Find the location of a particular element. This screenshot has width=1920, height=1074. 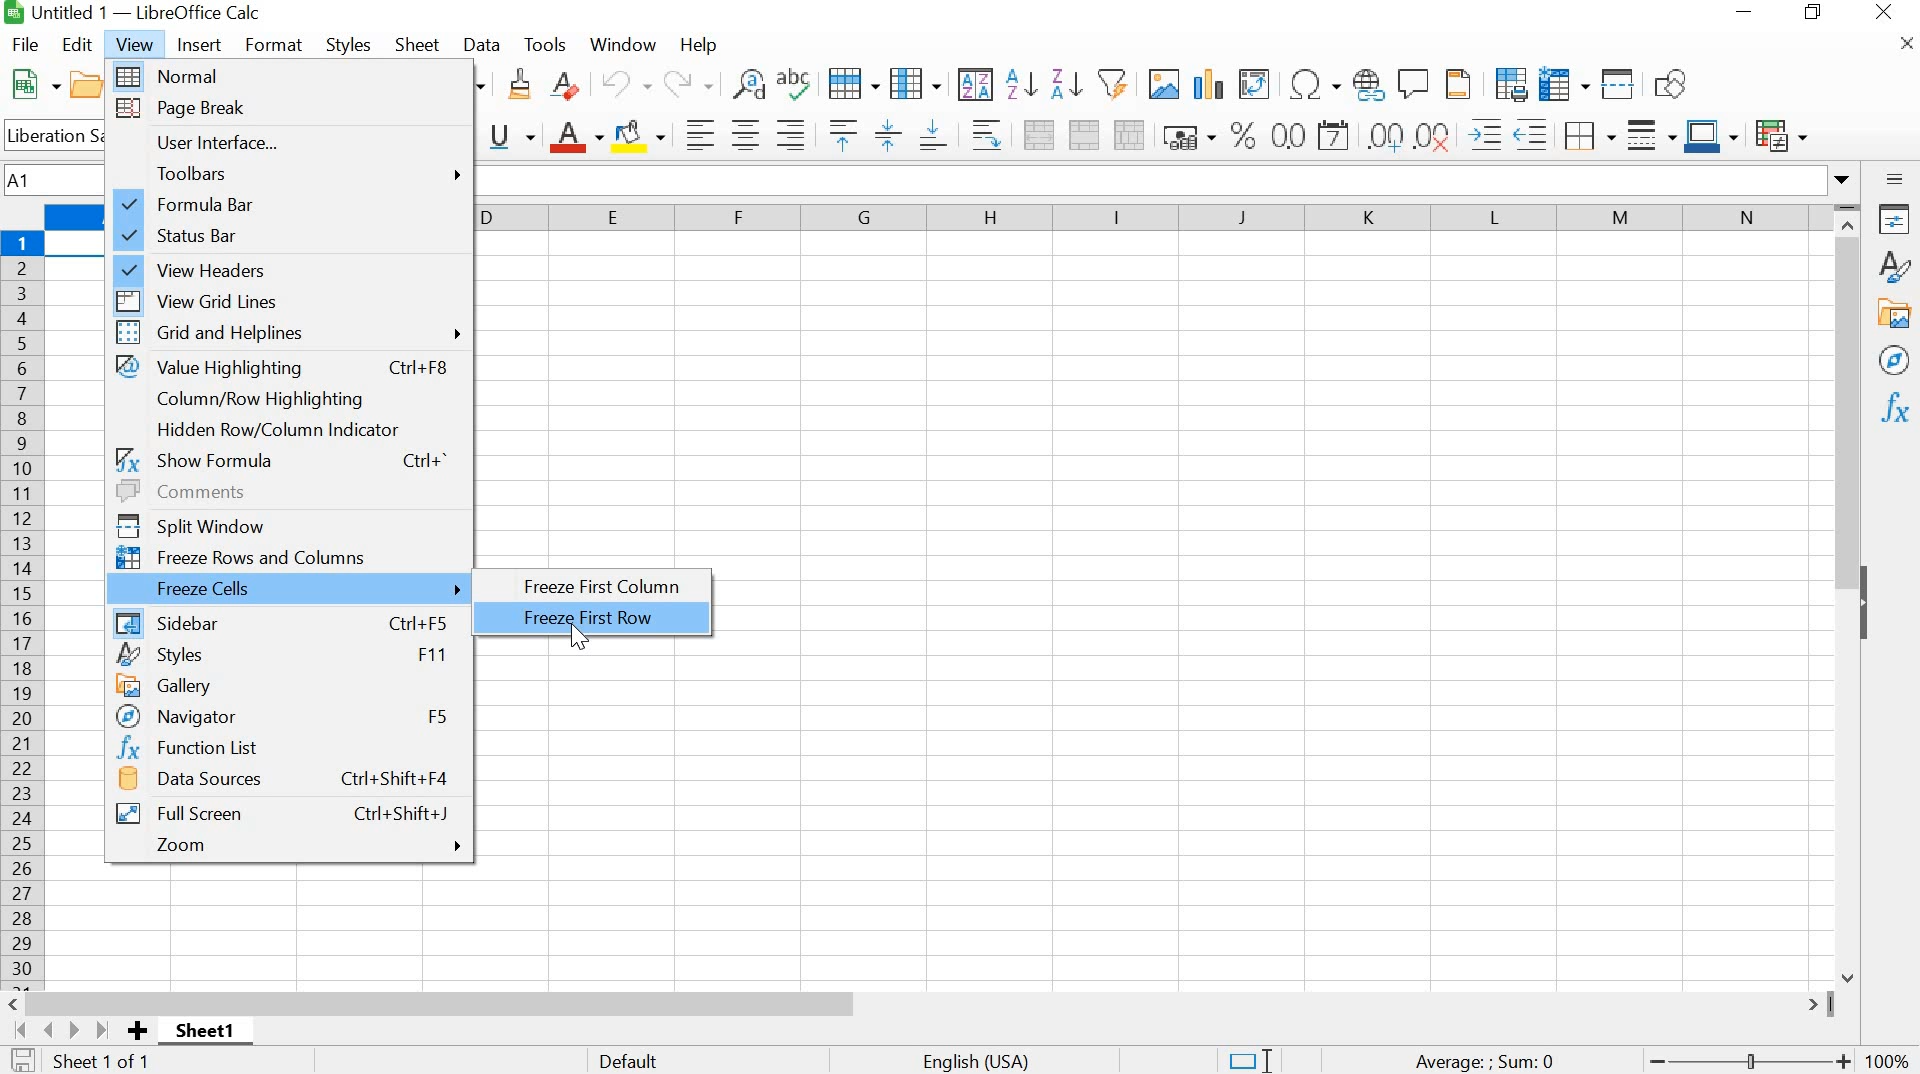

IMAGE is located at coordinates (1163, 83).